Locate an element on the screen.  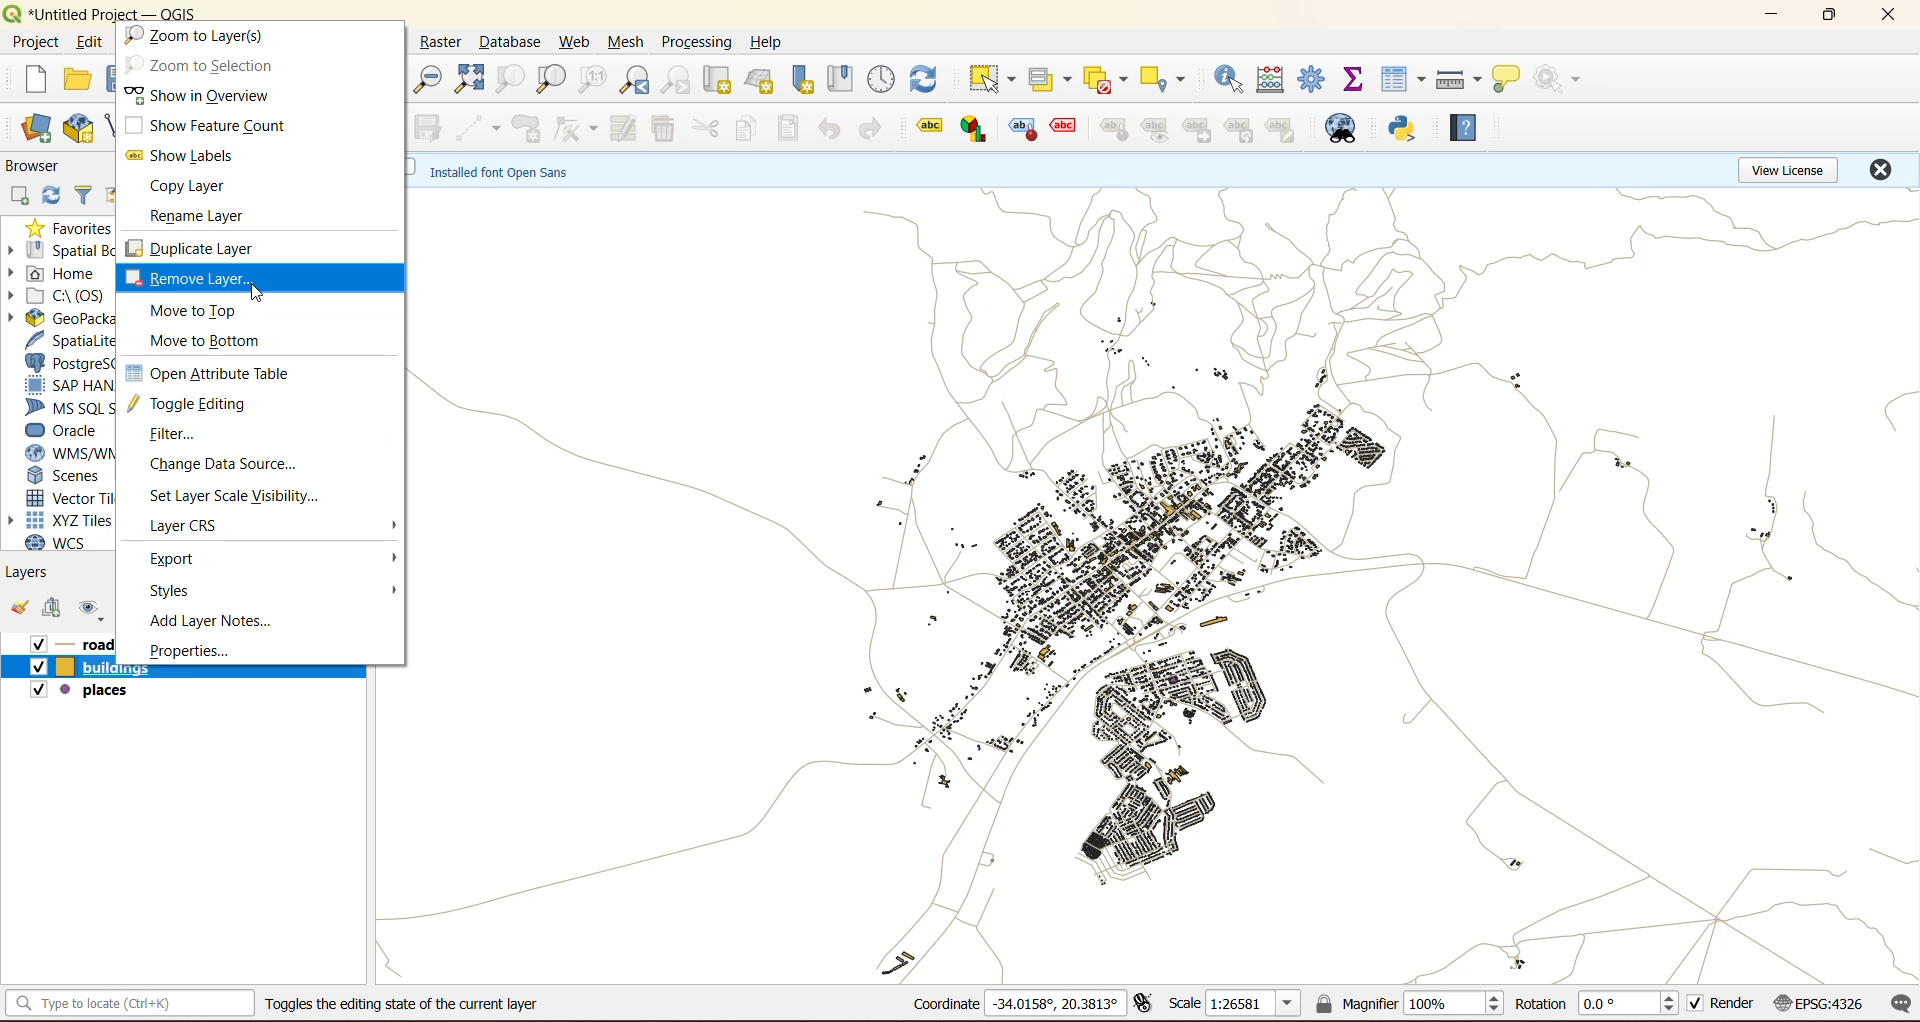
layers is located at coordinates (1162, 583).